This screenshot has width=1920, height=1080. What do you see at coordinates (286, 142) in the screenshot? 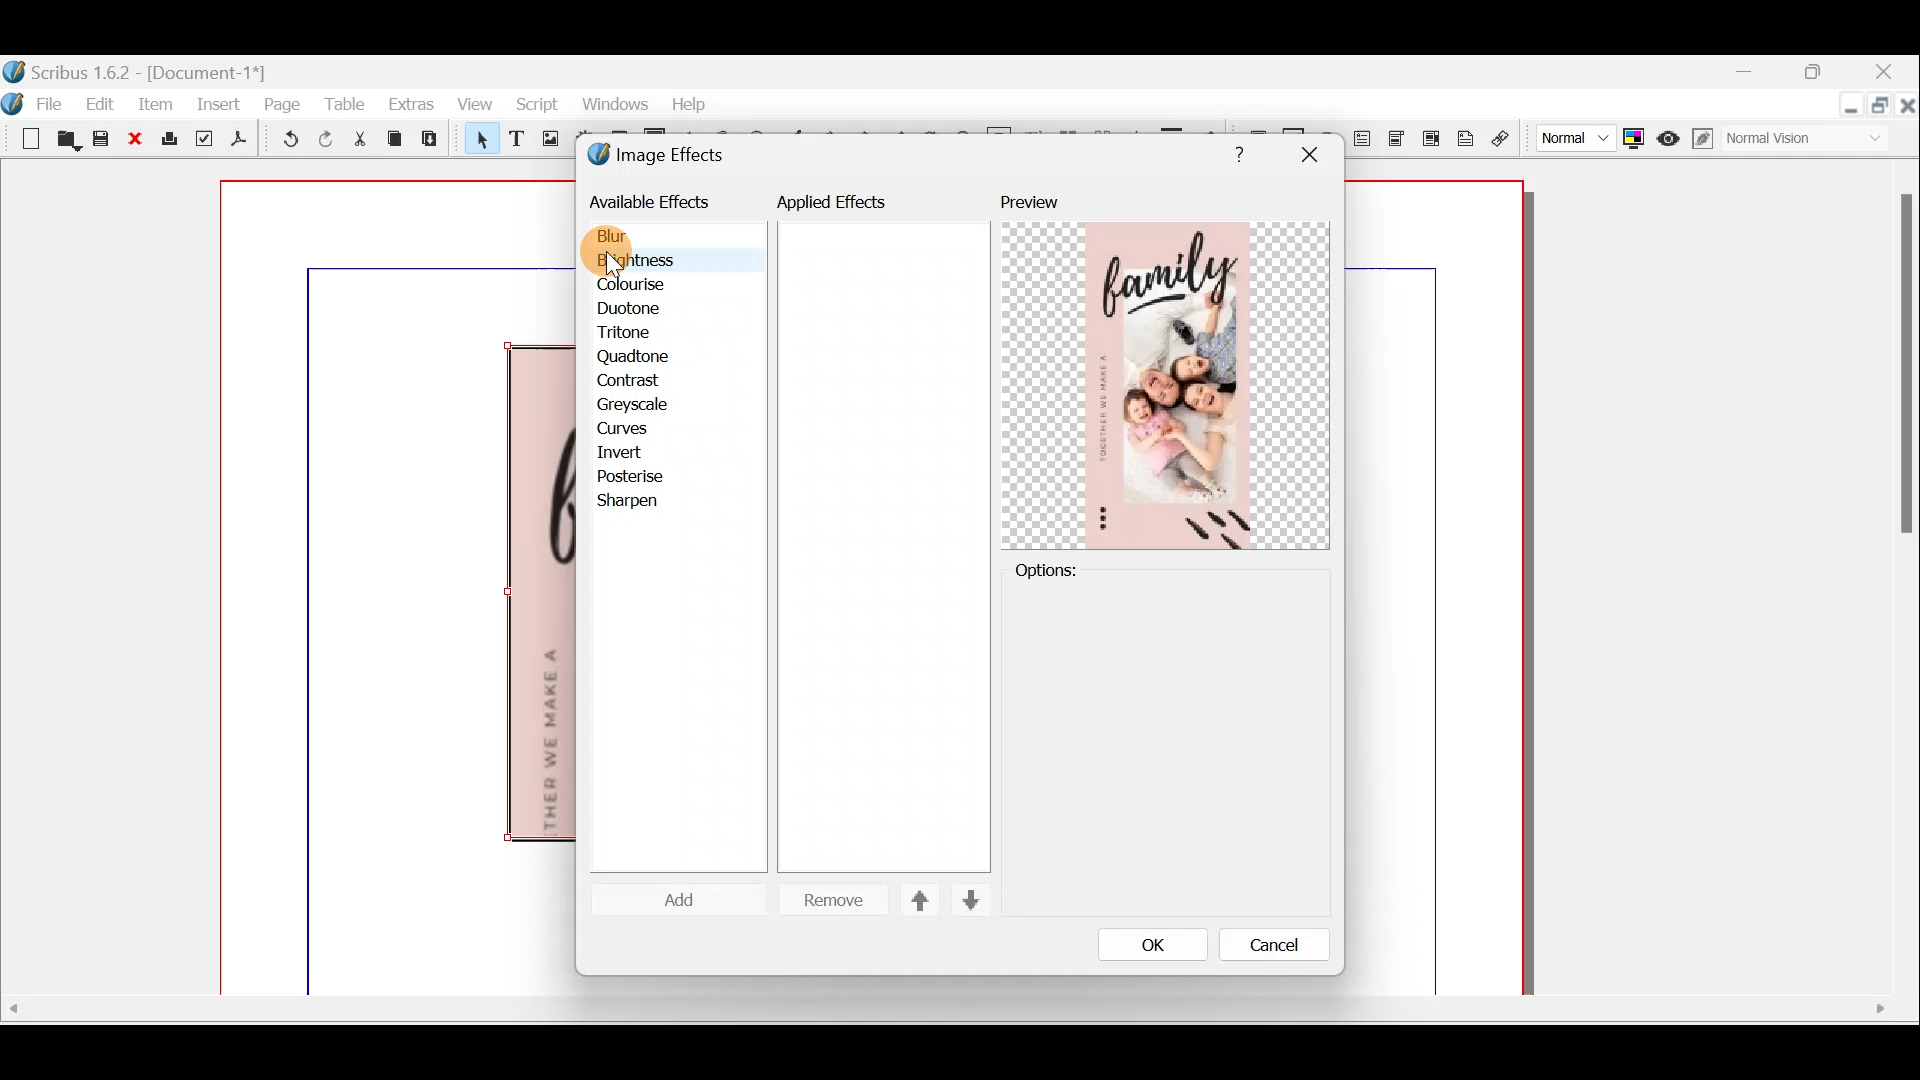
I see `Undo` at bounding box center [286, 142].